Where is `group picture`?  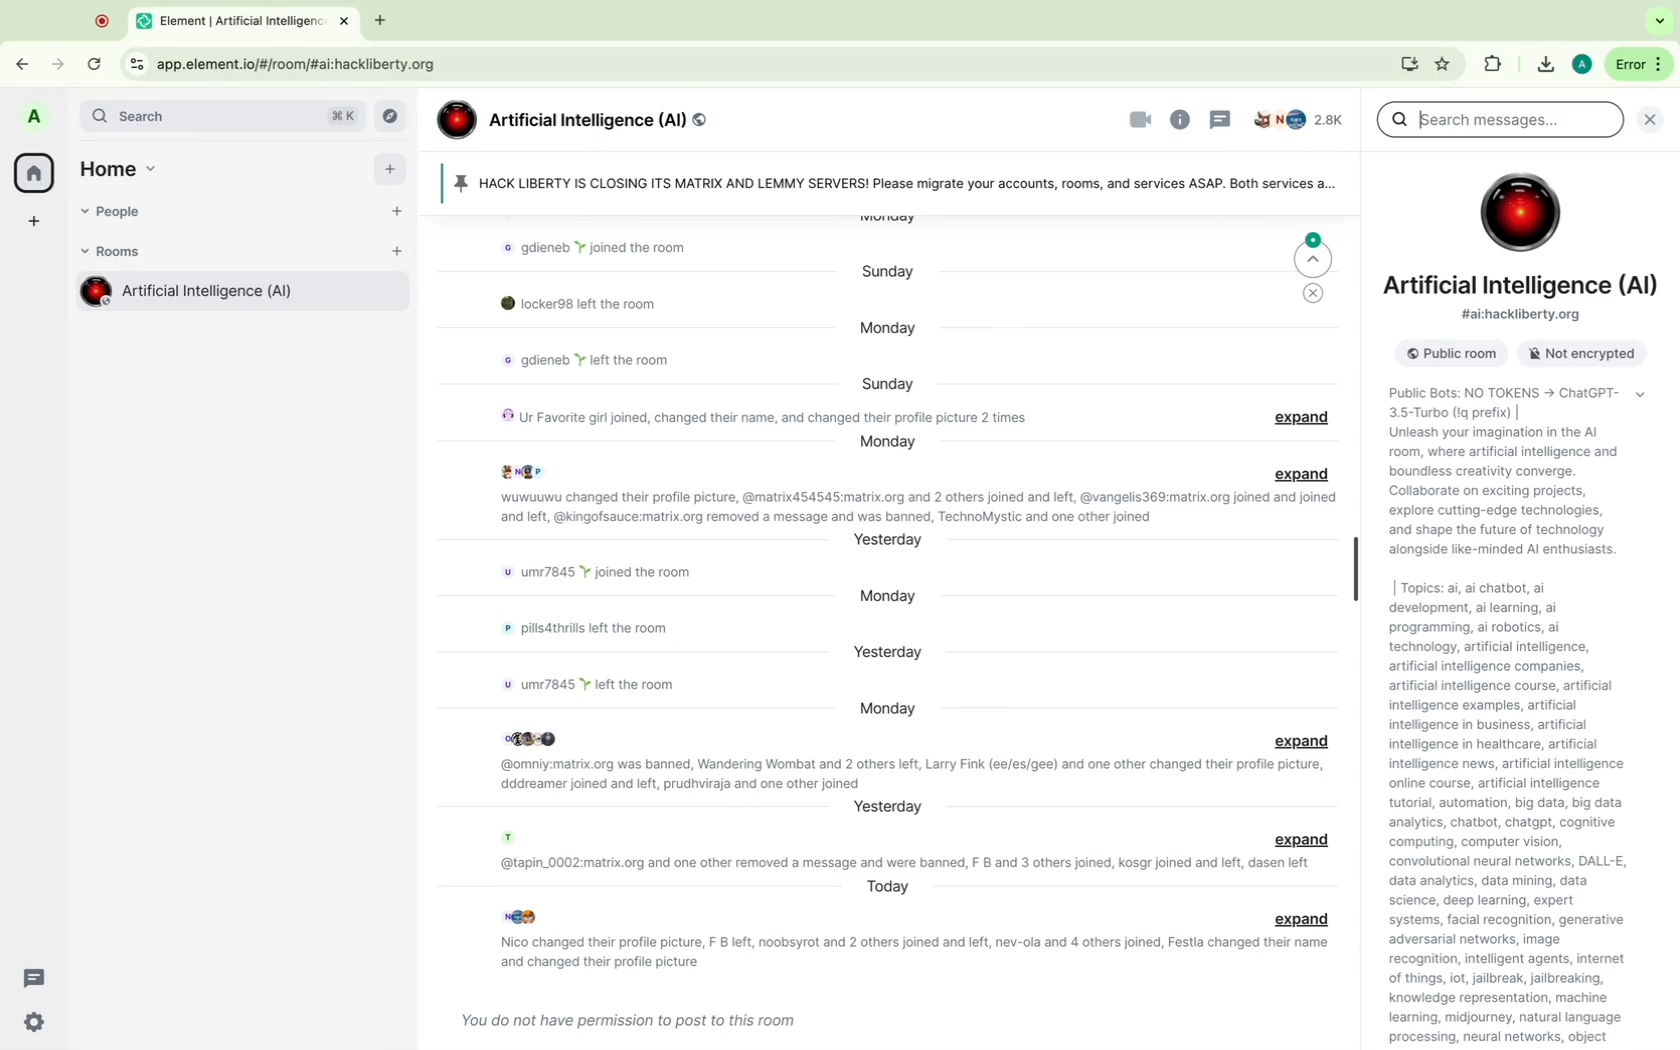
group picture is located at coordinates (1519, 212).